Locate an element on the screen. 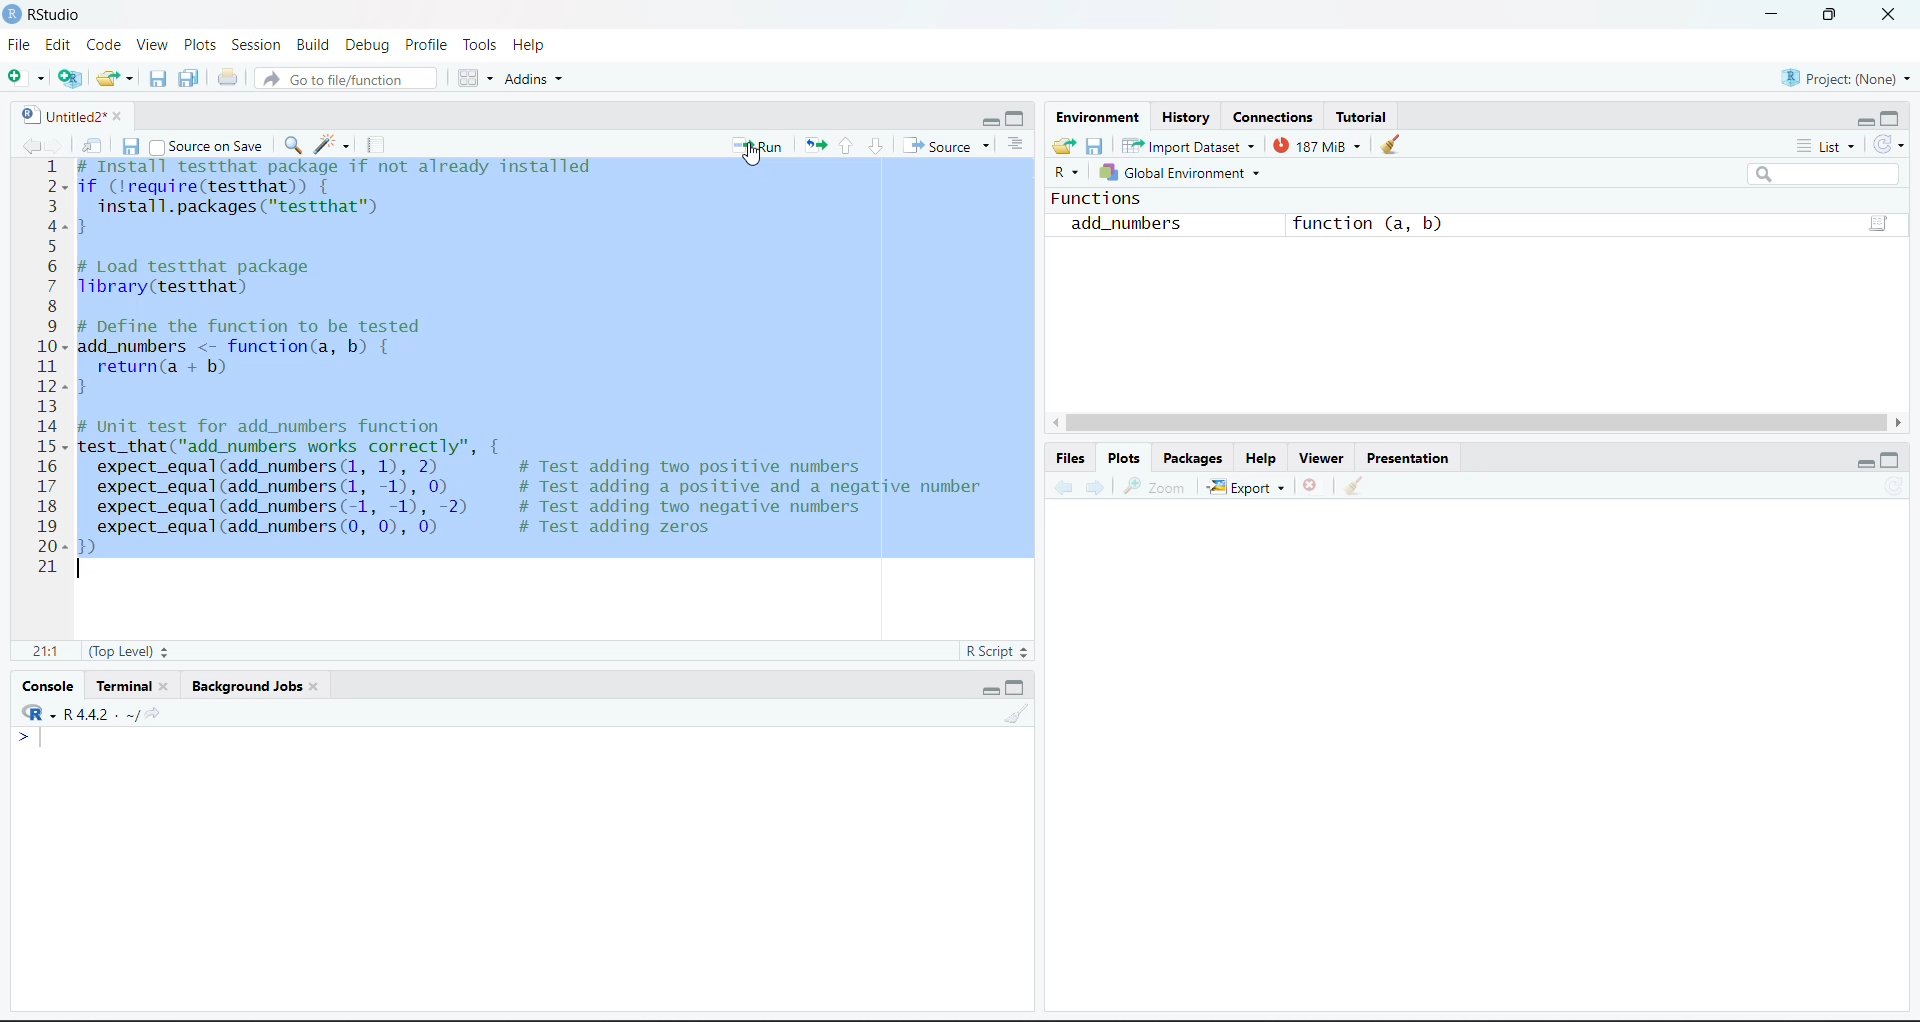  Connections is located at coordinates (1266, 115).